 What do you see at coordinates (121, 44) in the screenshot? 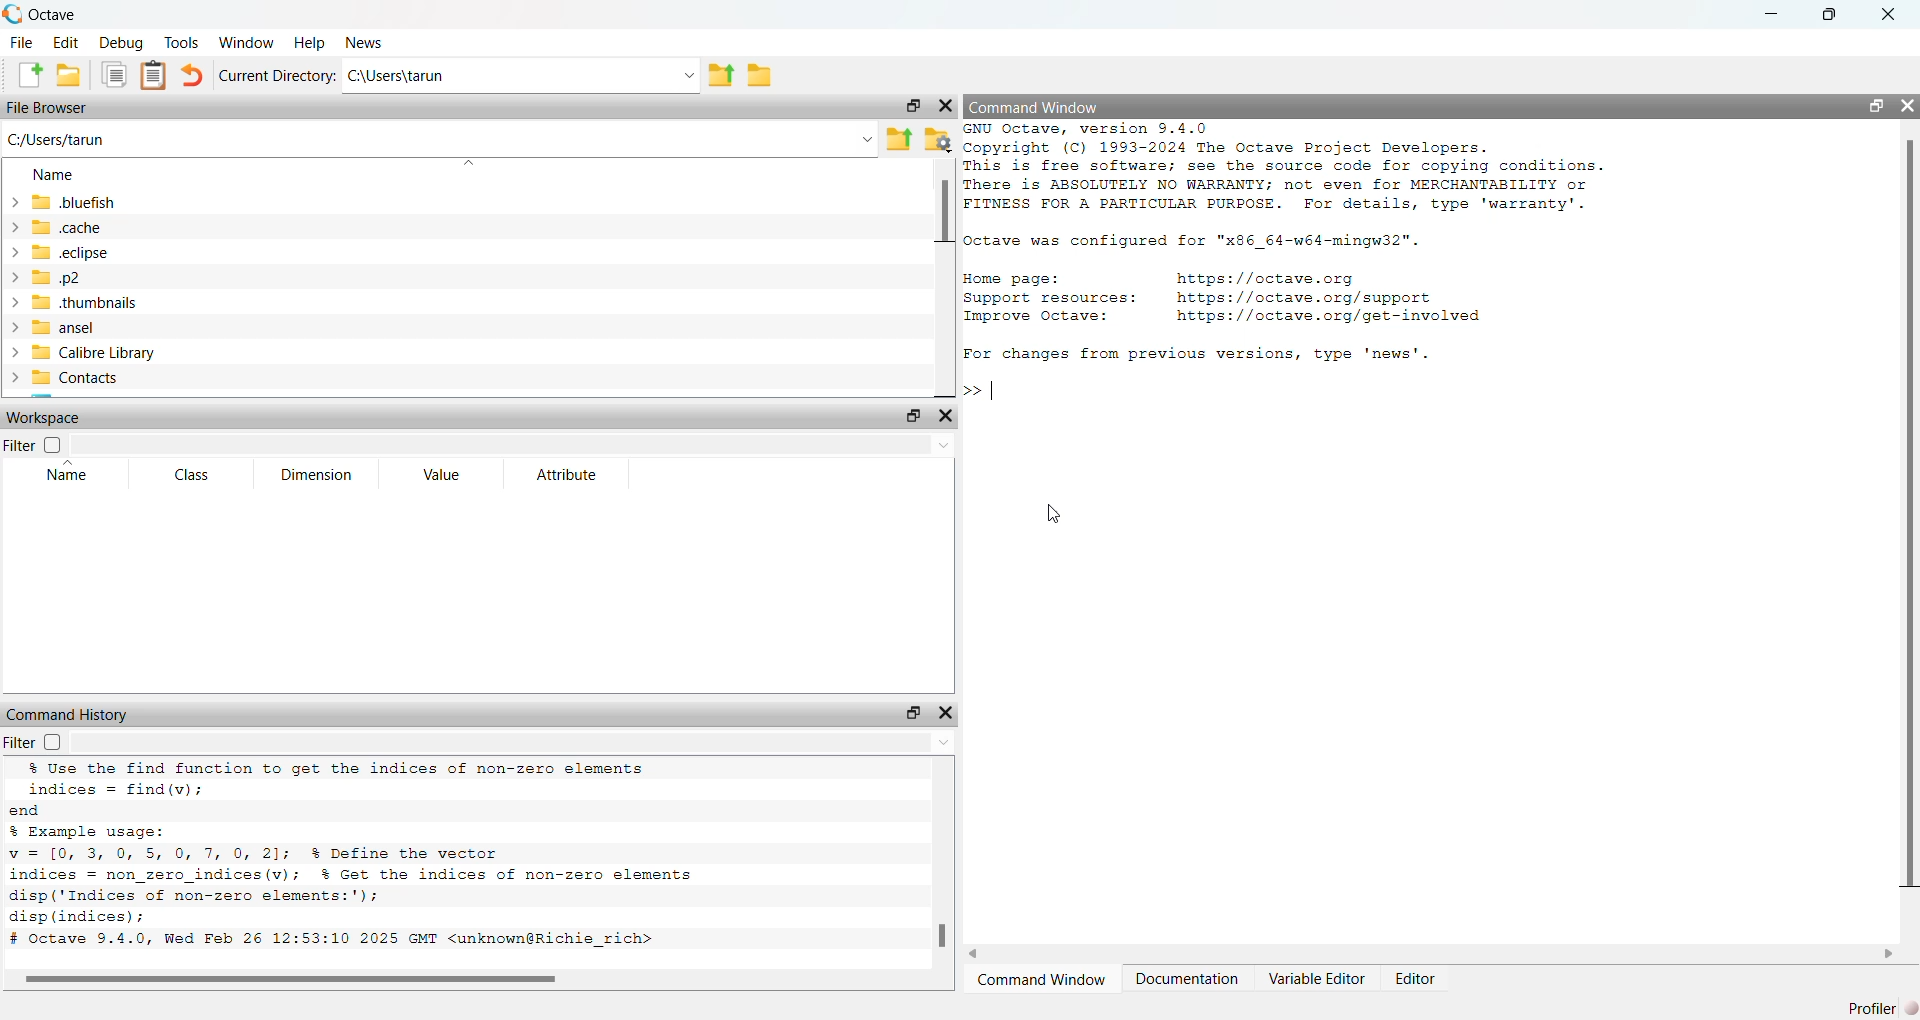
I see `Debug` at bounding box center [121, 44].